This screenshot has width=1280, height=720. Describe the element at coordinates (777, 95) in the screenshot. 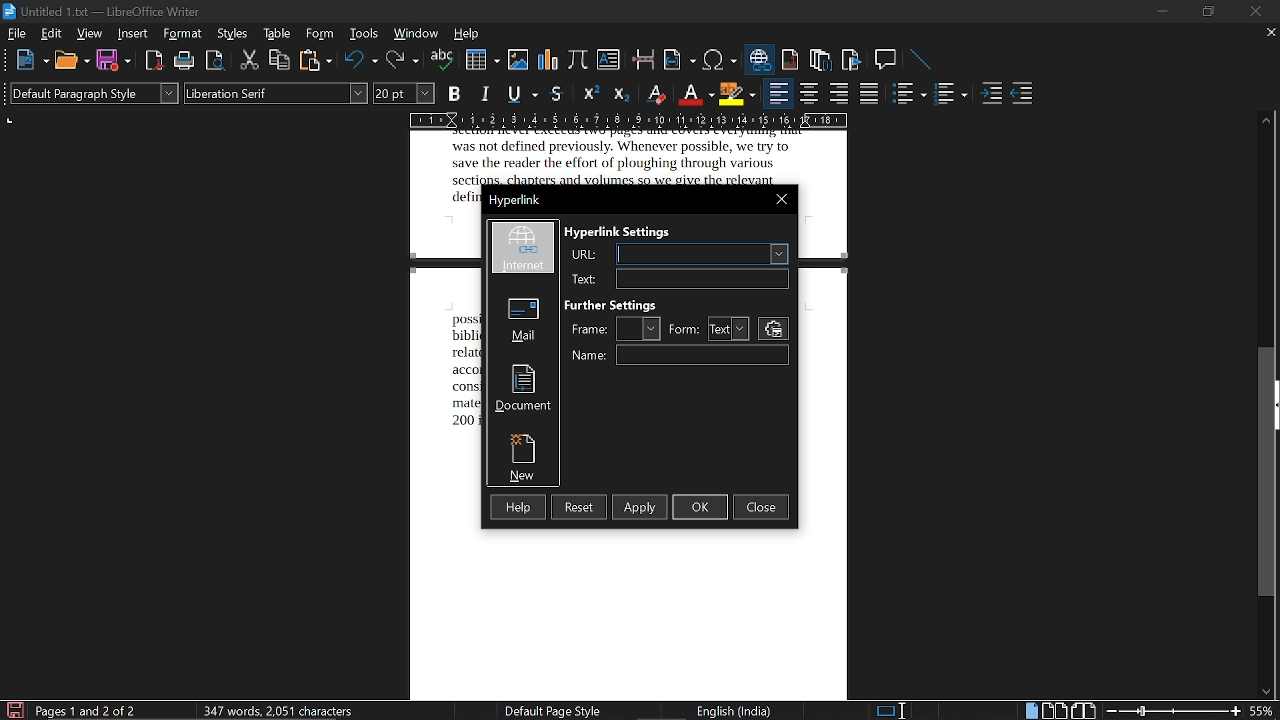

I see `align left` at that location.